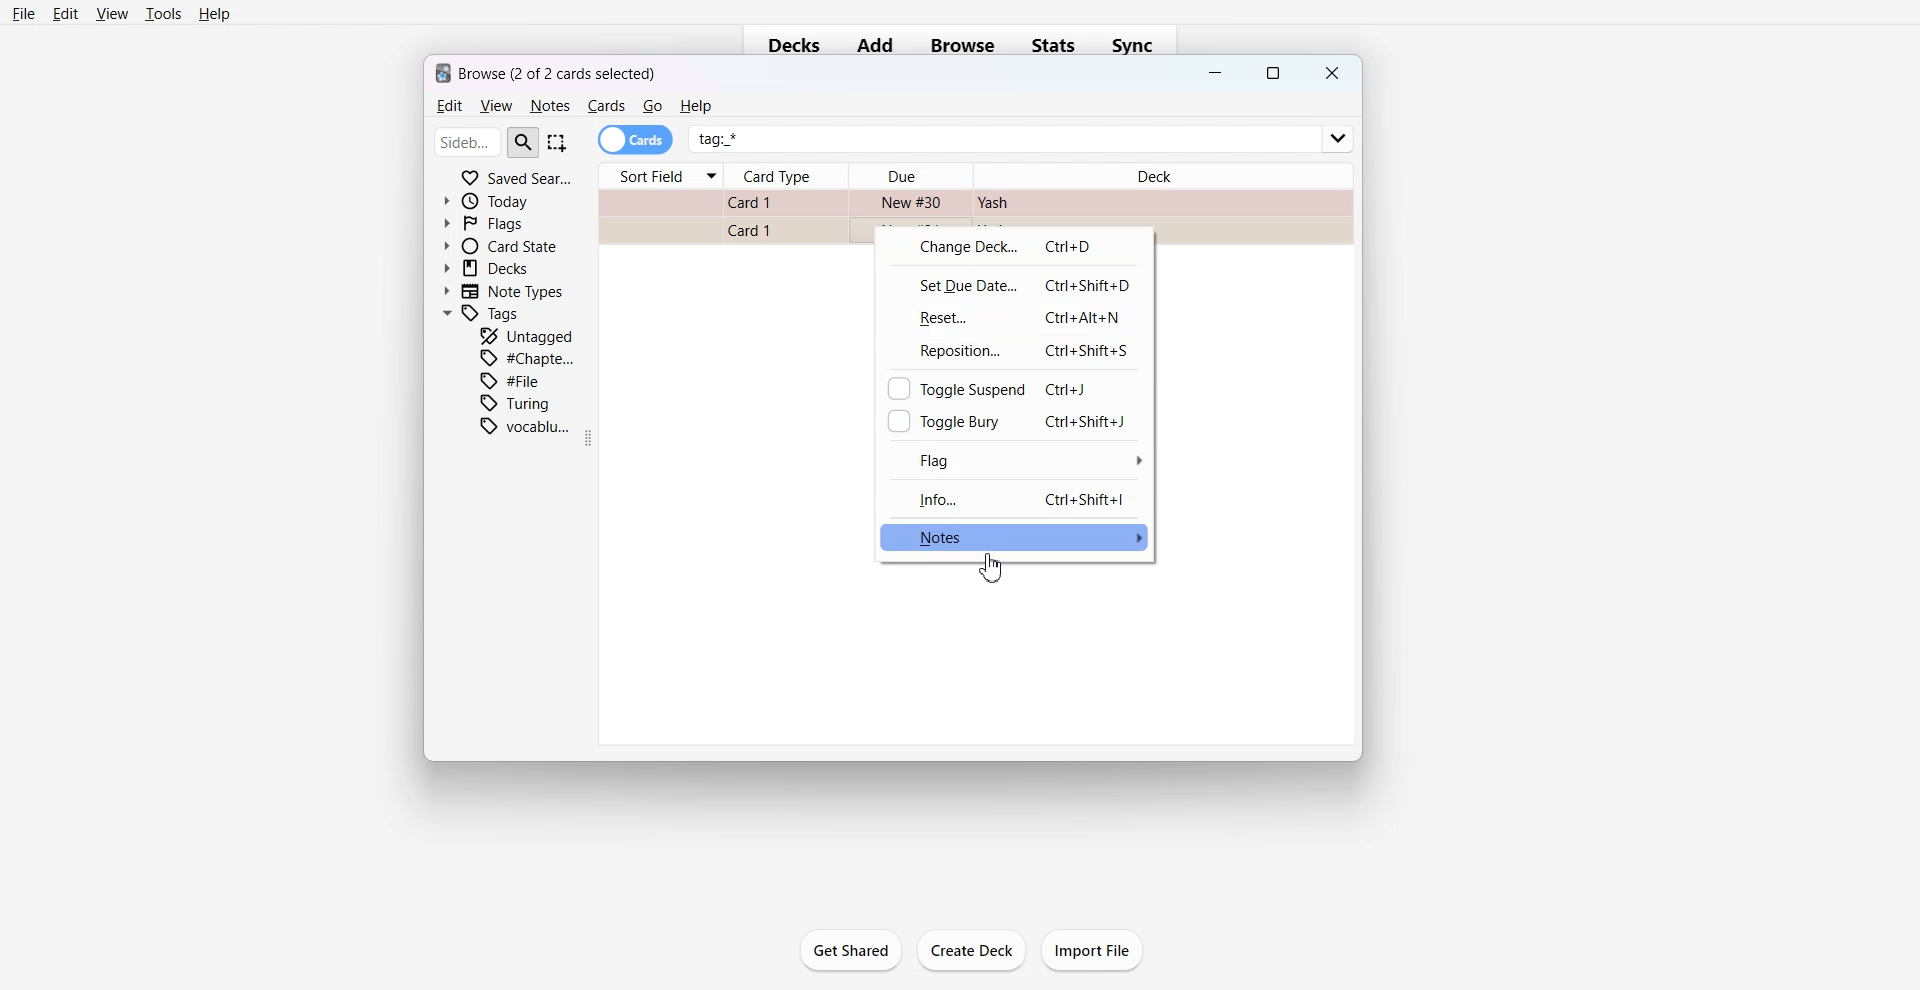  I want to click on Card State, so click(499, 245).